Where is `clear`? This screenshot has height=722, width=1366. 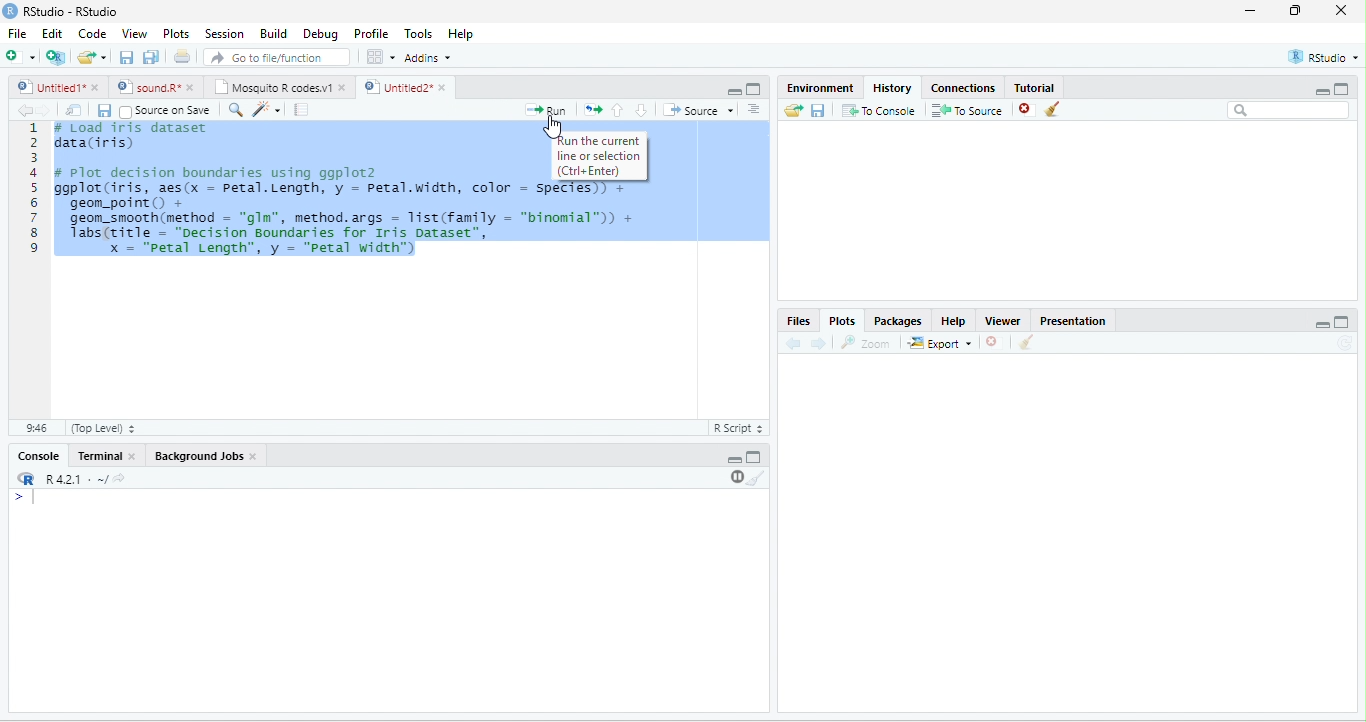
clear is located at coordinates (1052, 109).